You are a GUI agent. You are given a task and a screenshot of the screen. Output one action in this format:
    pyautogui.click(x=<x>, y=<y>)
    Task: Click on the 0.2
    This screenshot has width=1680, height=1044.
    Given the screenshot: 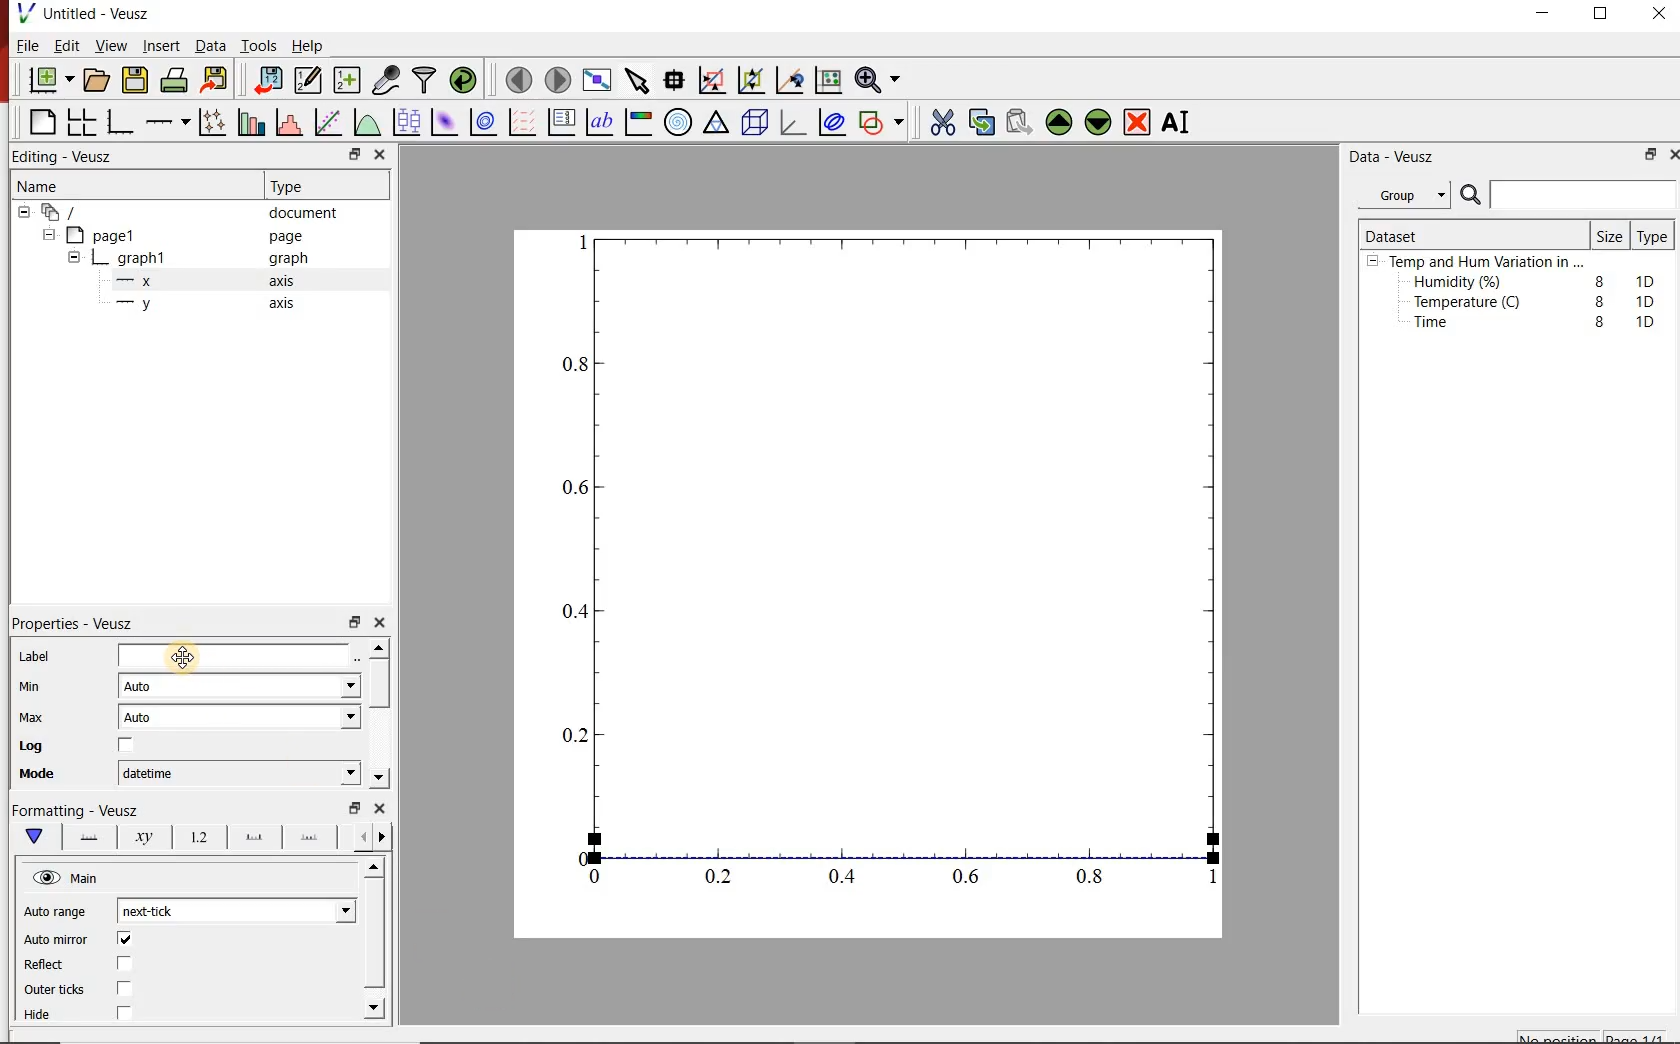 What is the action you would take?
    pyautogui.click(x=722, y=878)
    